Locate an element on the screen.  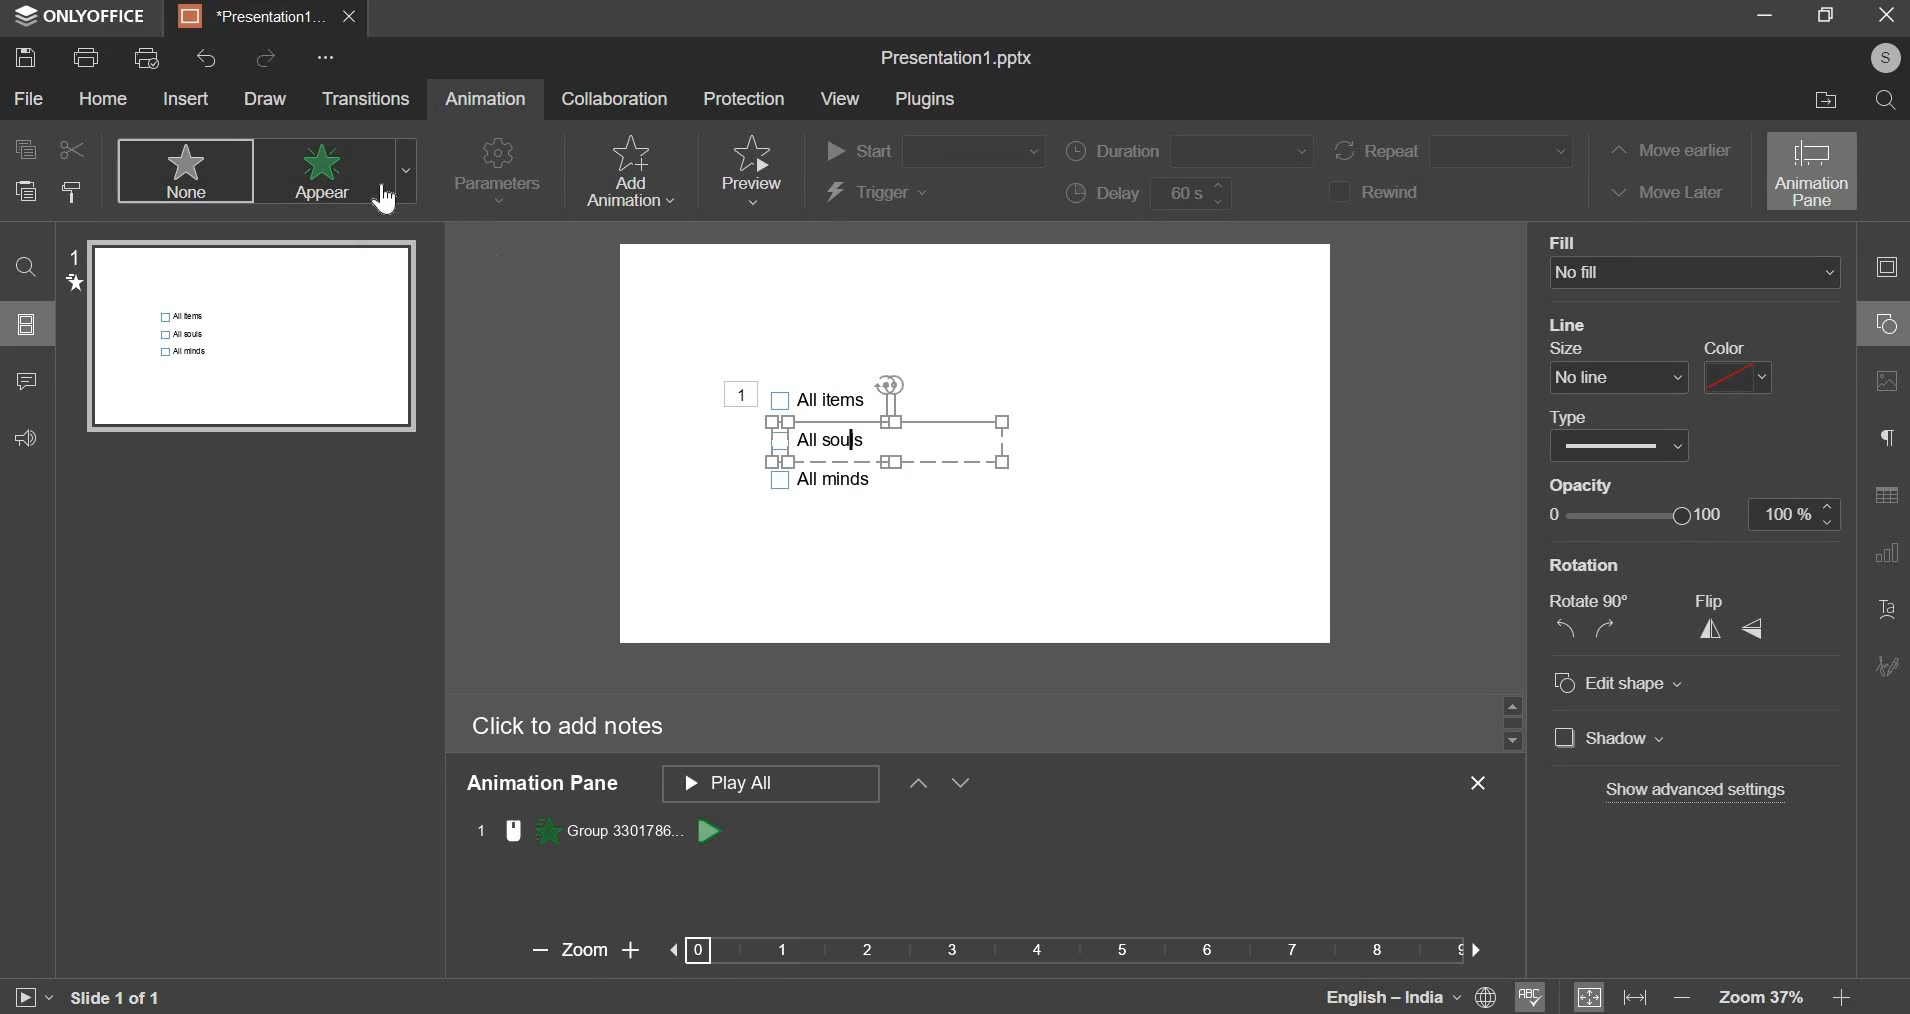
copy style is located at coordinates (74, 191).